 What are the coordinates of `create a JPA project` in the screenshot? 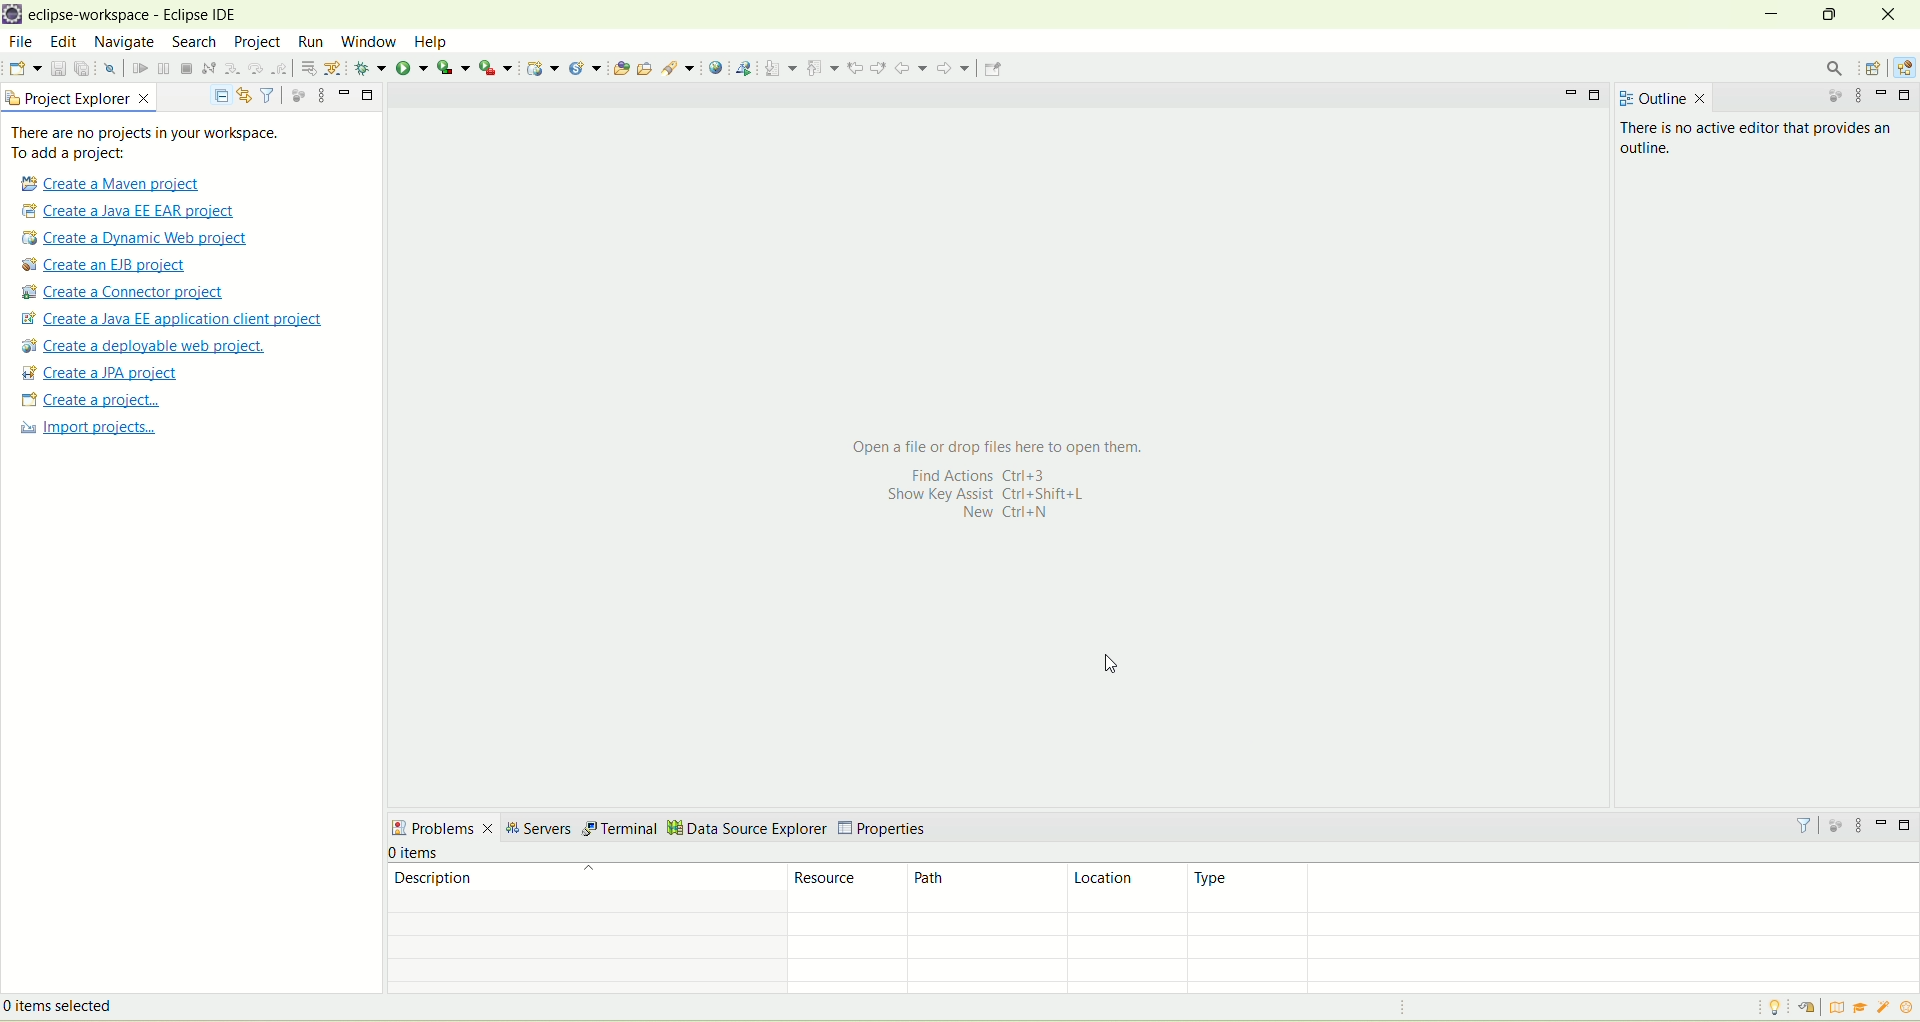 It's located at (101, 373).